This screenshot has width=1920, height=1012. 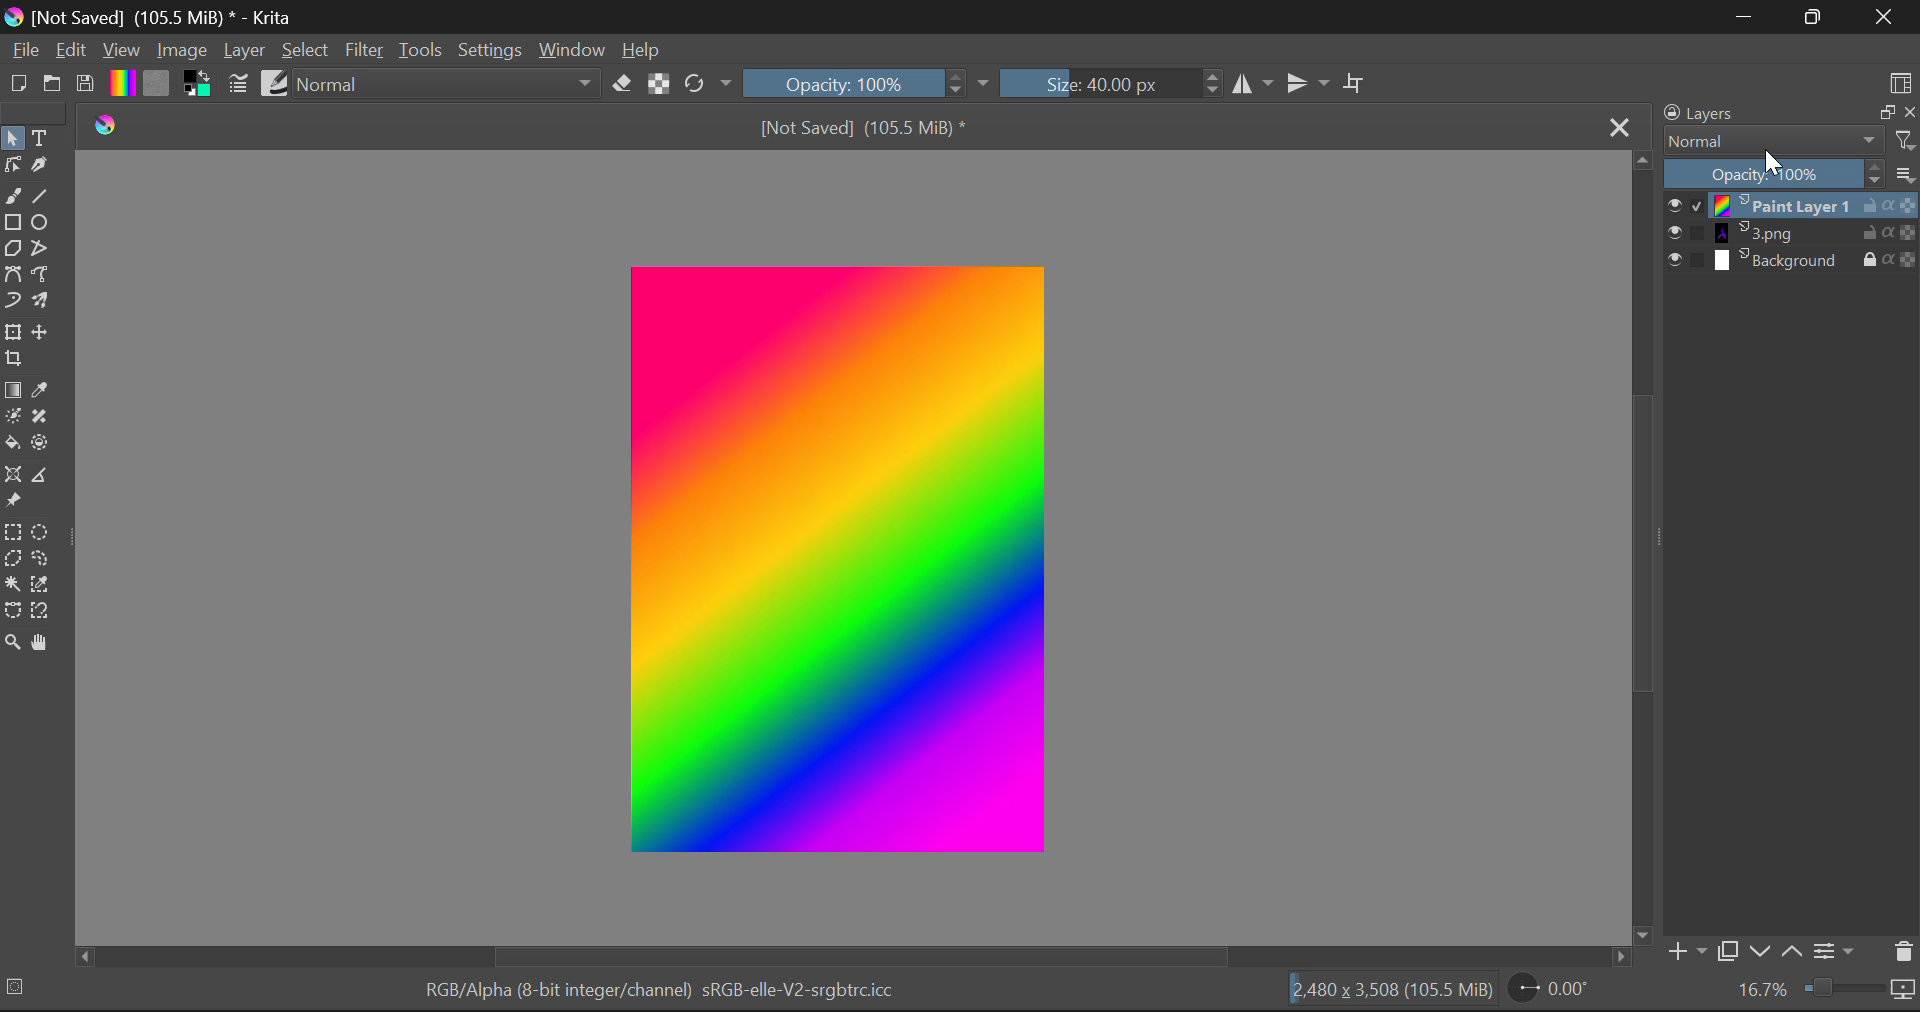 I want to click on Calligraphic Tool, so click(x=46, y=165).